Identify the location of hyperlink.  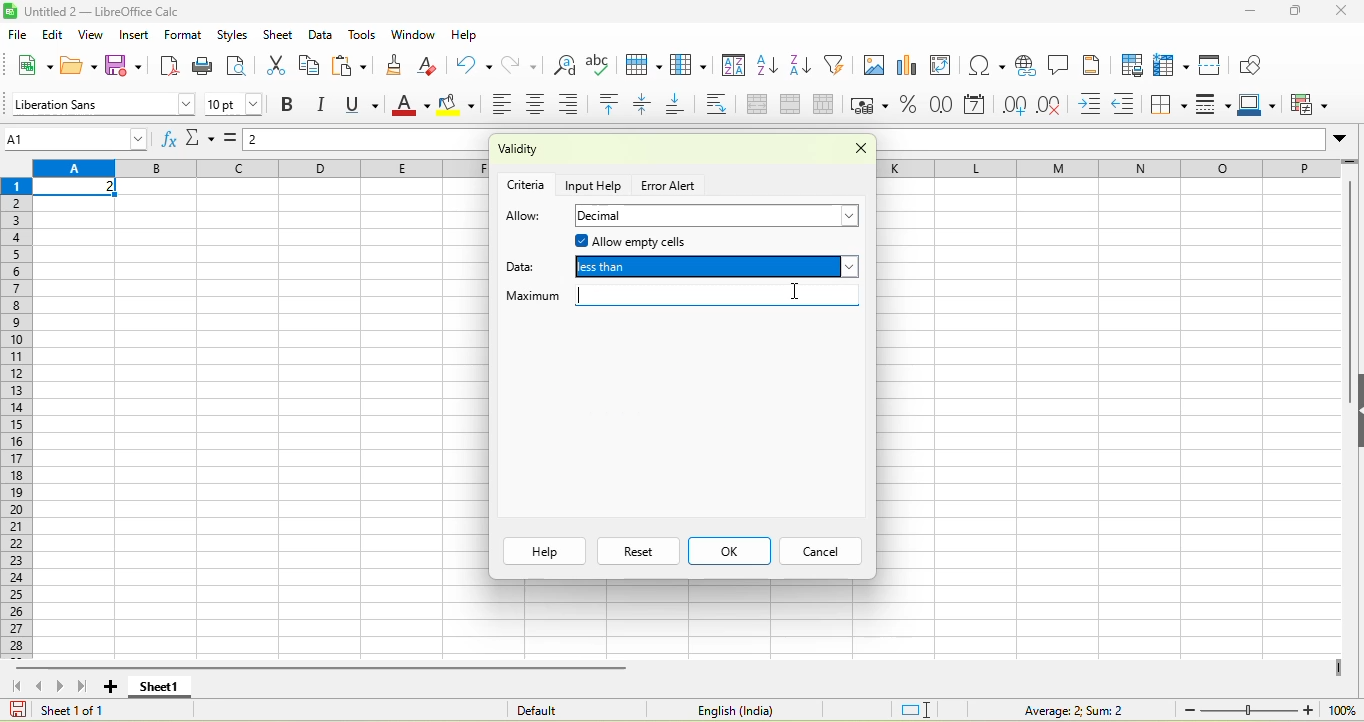
(1025, 65).